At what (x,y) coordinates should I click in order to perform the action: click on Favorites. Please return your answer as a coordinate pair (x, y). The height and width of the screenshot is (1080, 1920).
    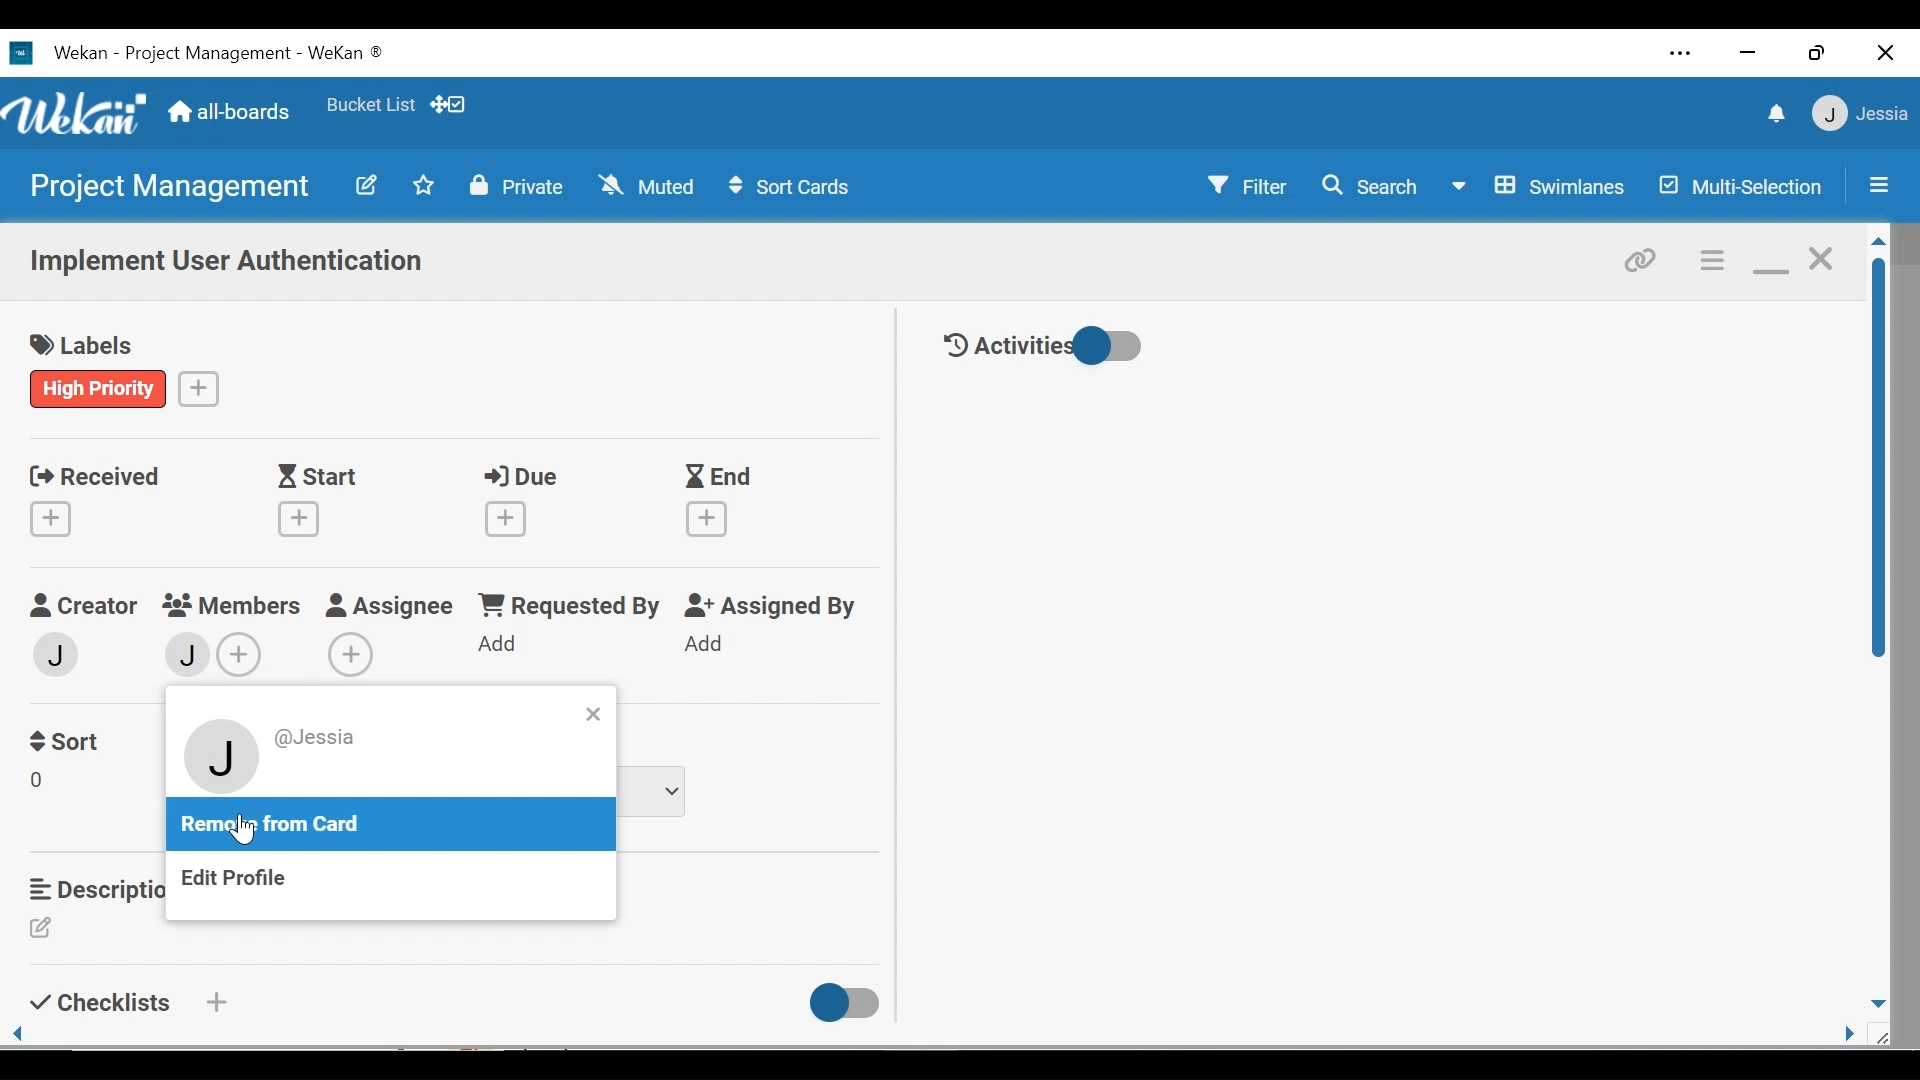
    Looking at the image, I should click on (369, 106).